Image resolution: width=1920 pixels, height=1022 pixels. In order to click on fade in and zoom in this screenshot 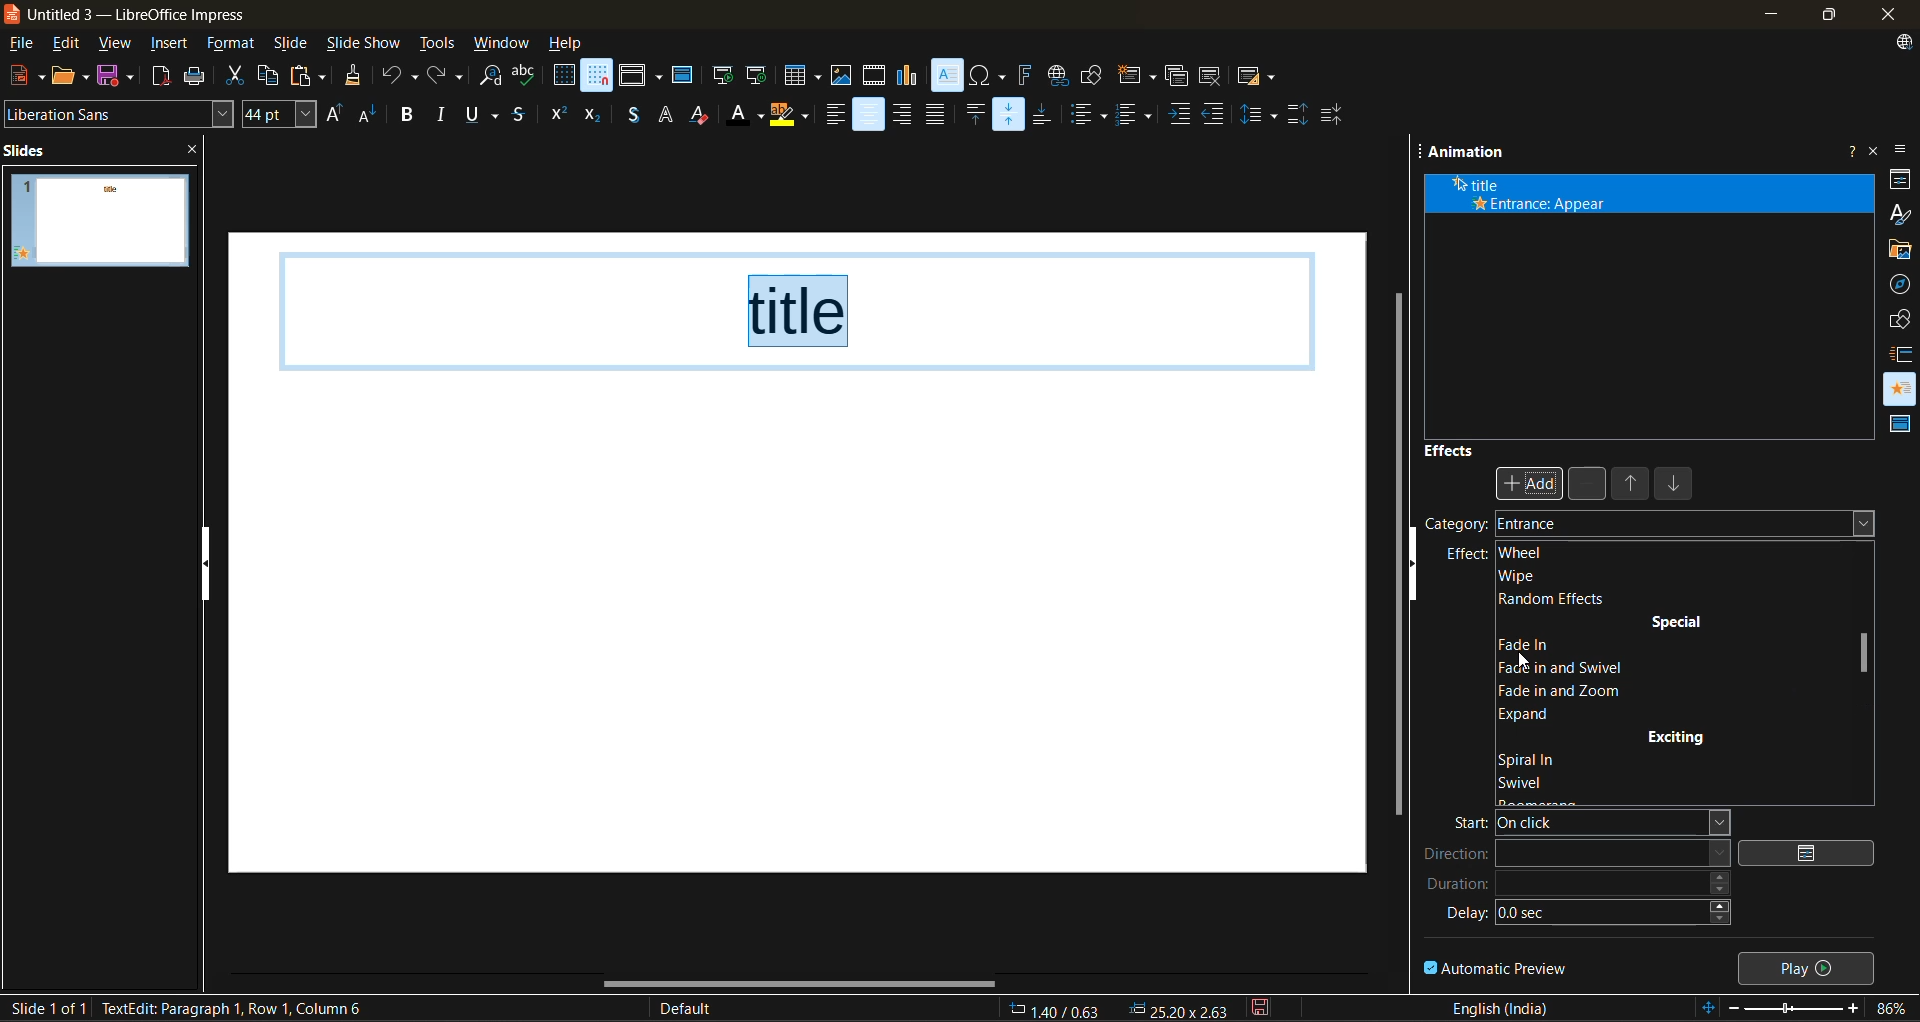, I will do `click(1566, 689)`.